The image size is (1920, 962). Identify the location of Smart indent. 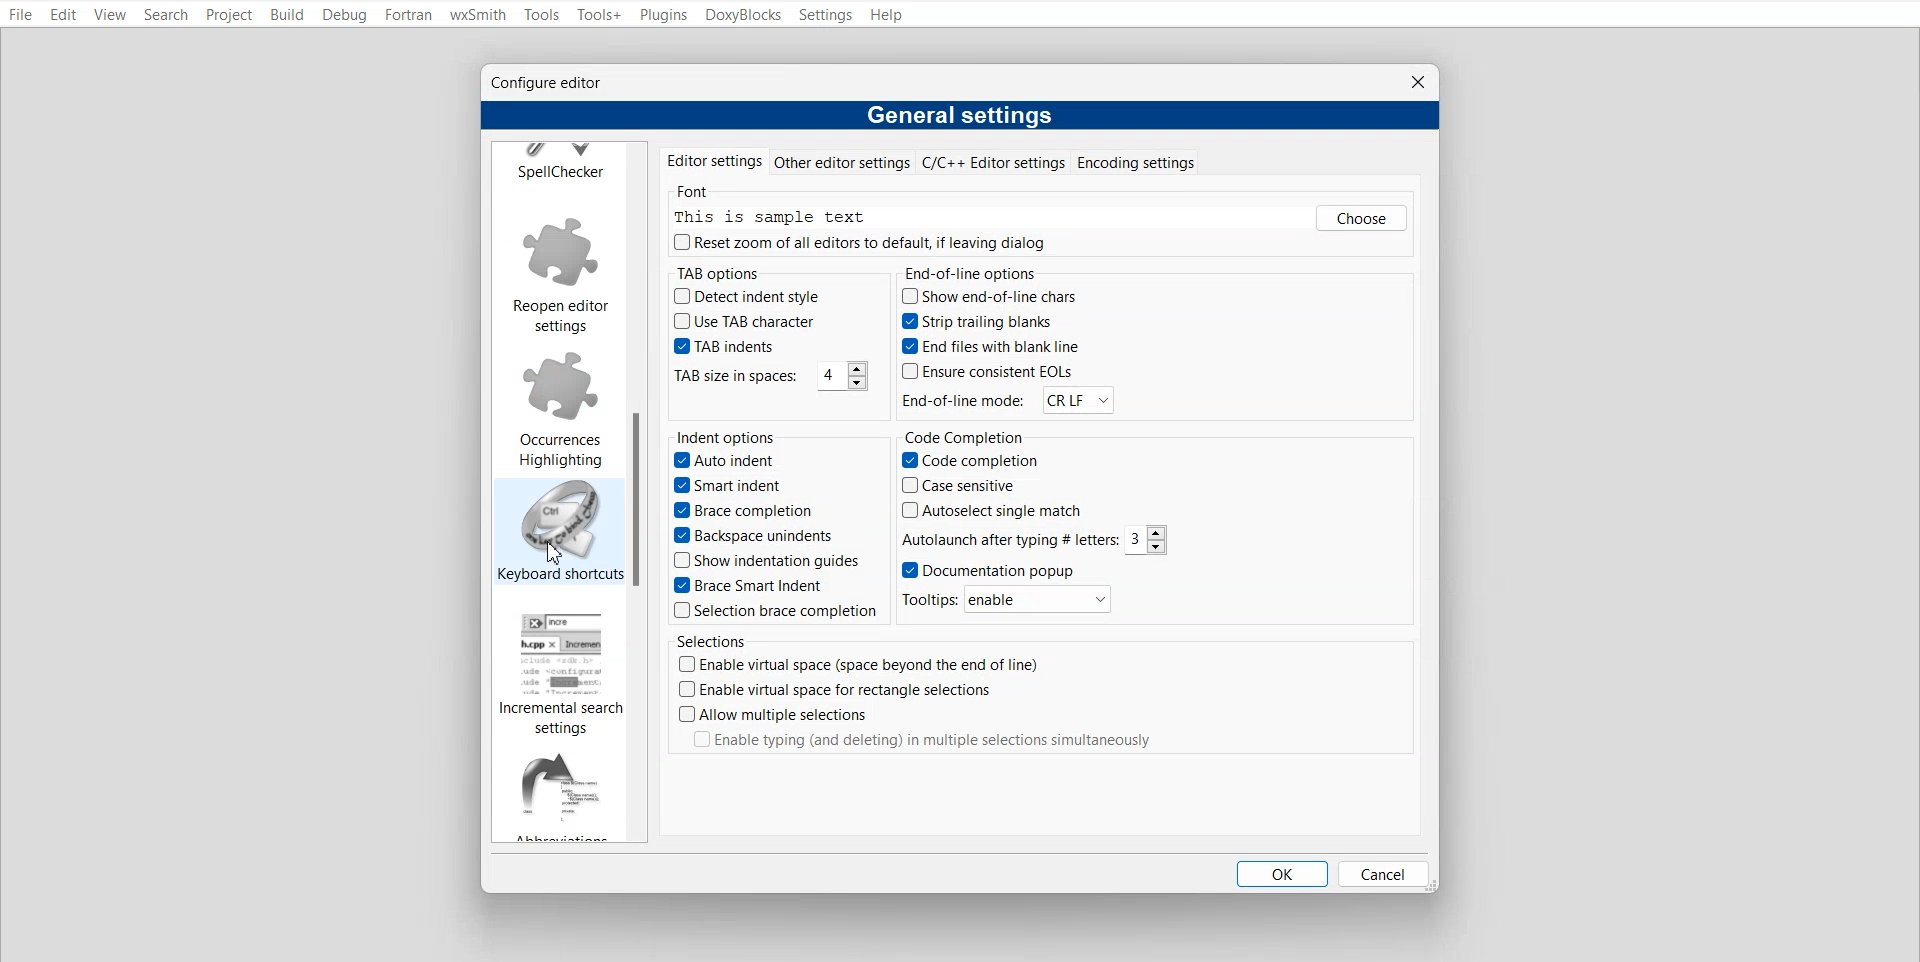
(734, 487).